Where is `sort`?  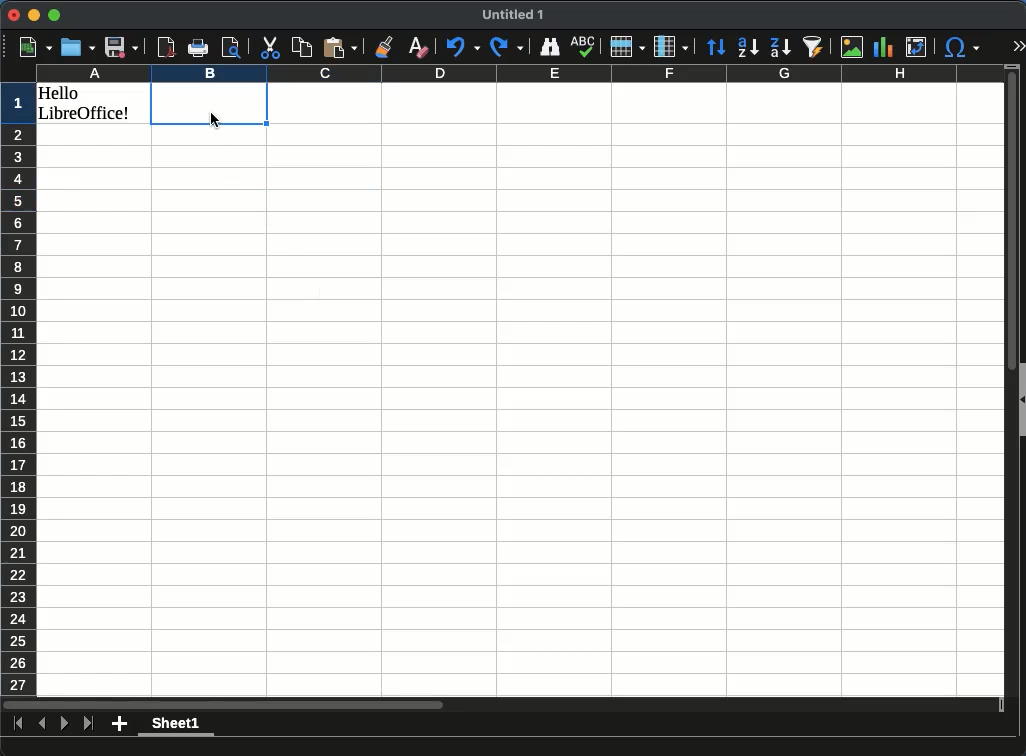
sort is located at coordinates (715, 45).